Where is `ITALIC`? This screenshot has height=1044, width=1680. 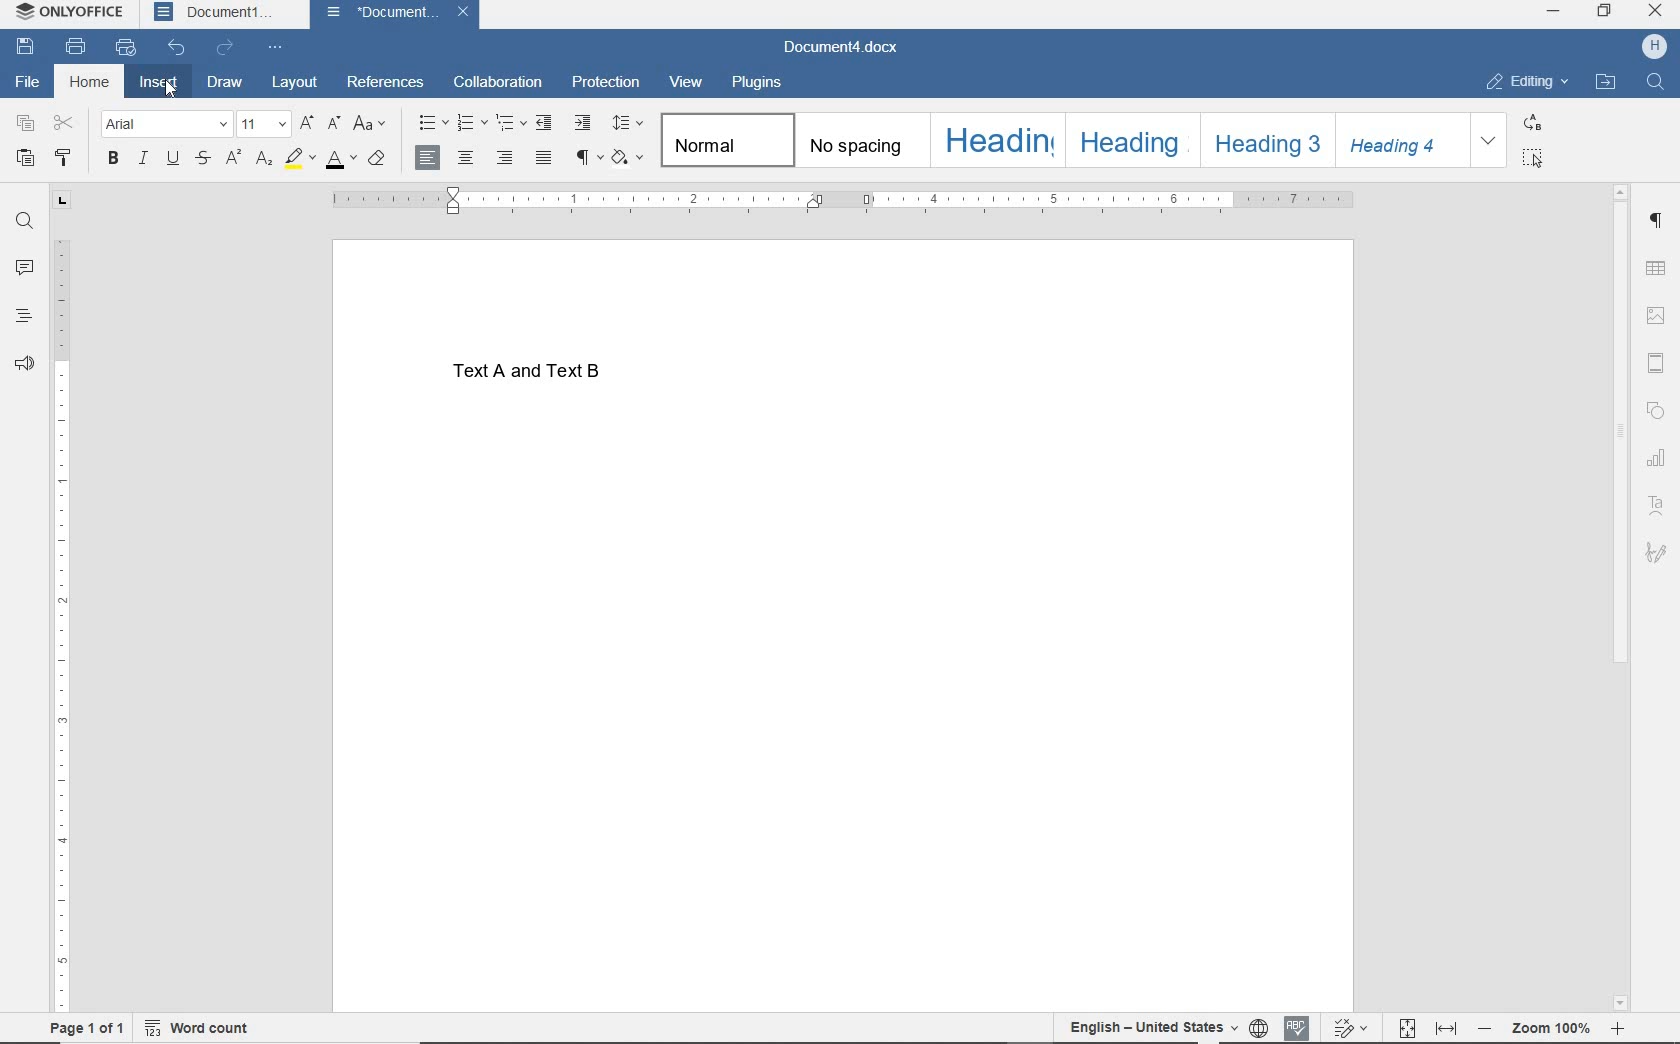
ITALIC is located at coordinates (142, 159).